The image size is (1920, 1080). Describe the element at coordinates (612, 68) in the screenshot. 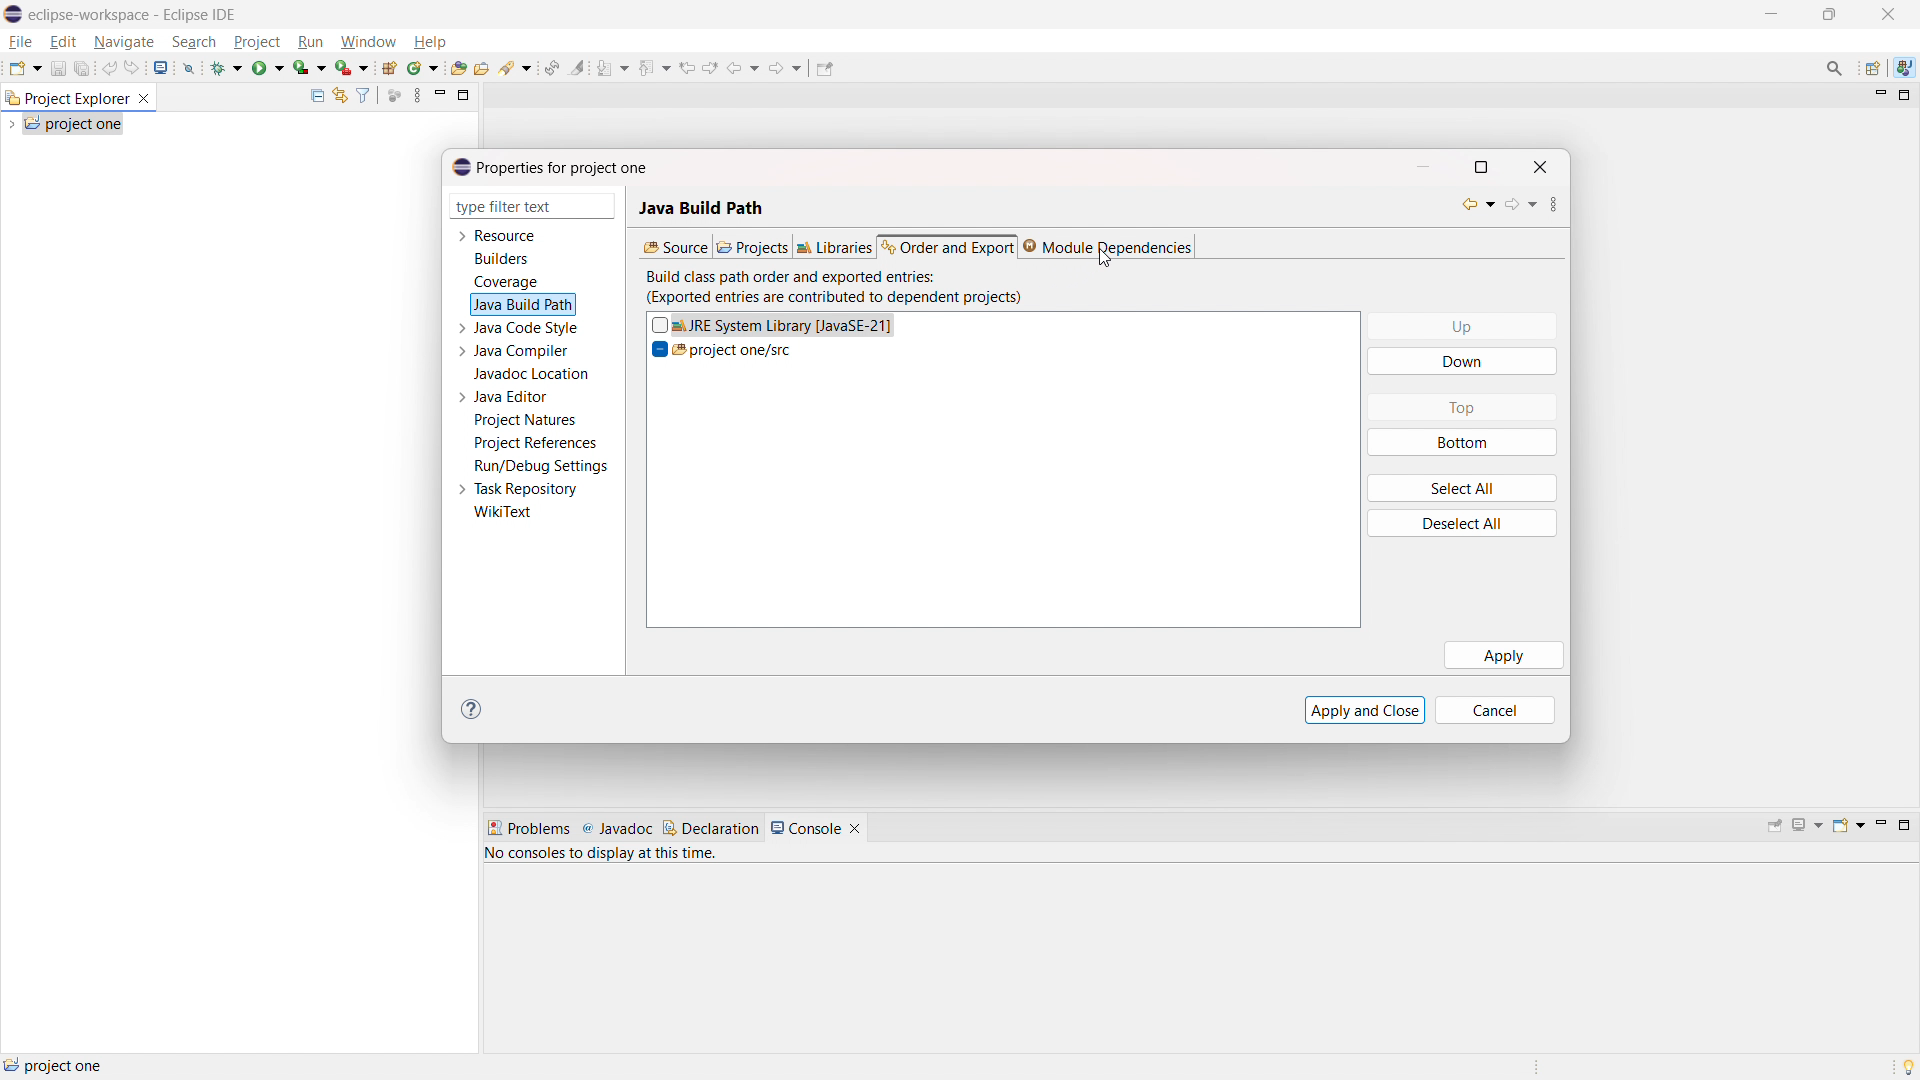

I see `next annotation` at that location.